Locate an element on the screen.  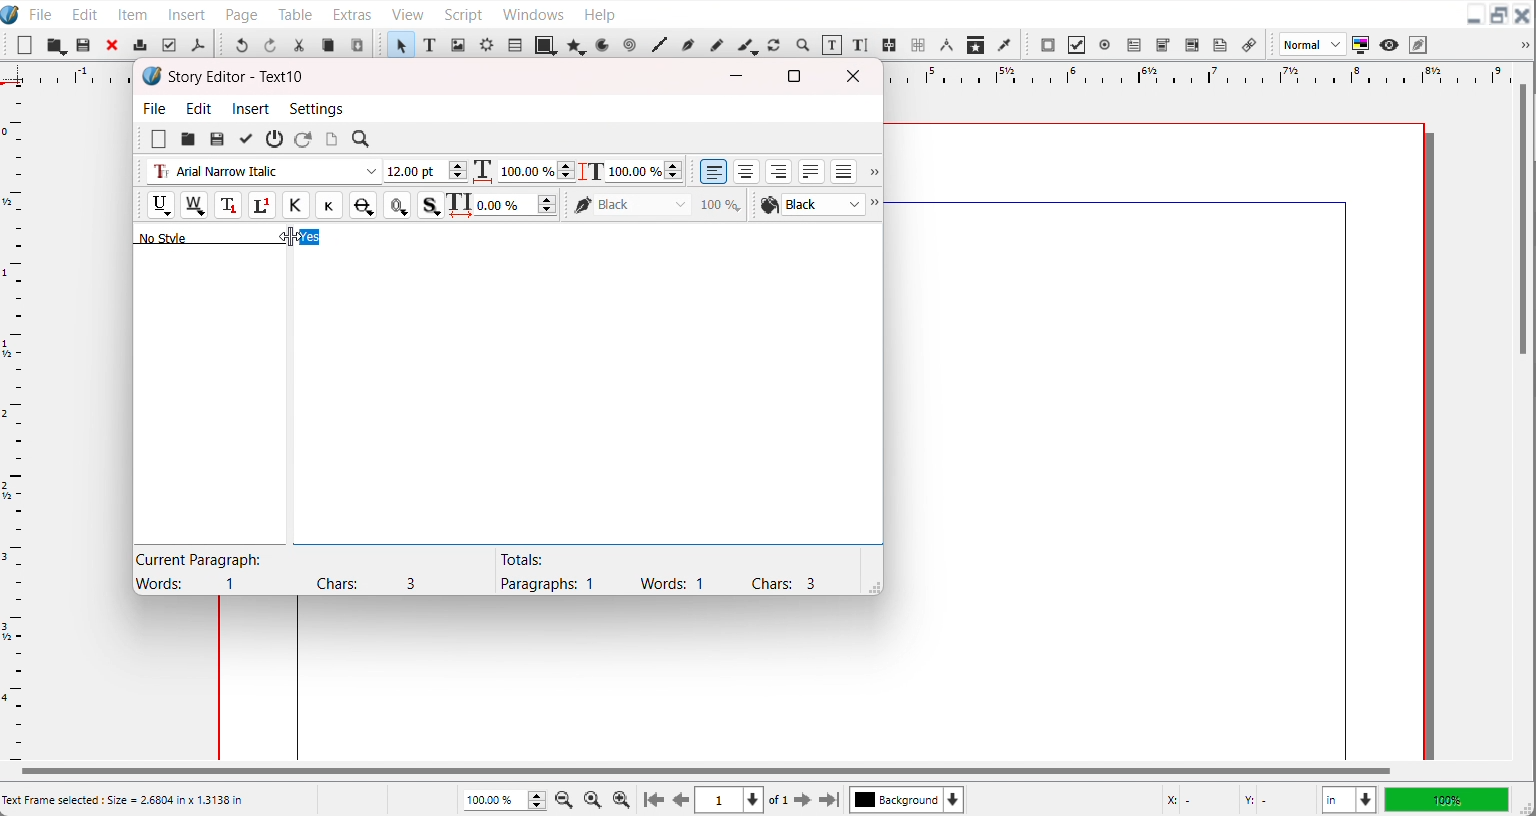
Item is located at coordinates (134, 14).